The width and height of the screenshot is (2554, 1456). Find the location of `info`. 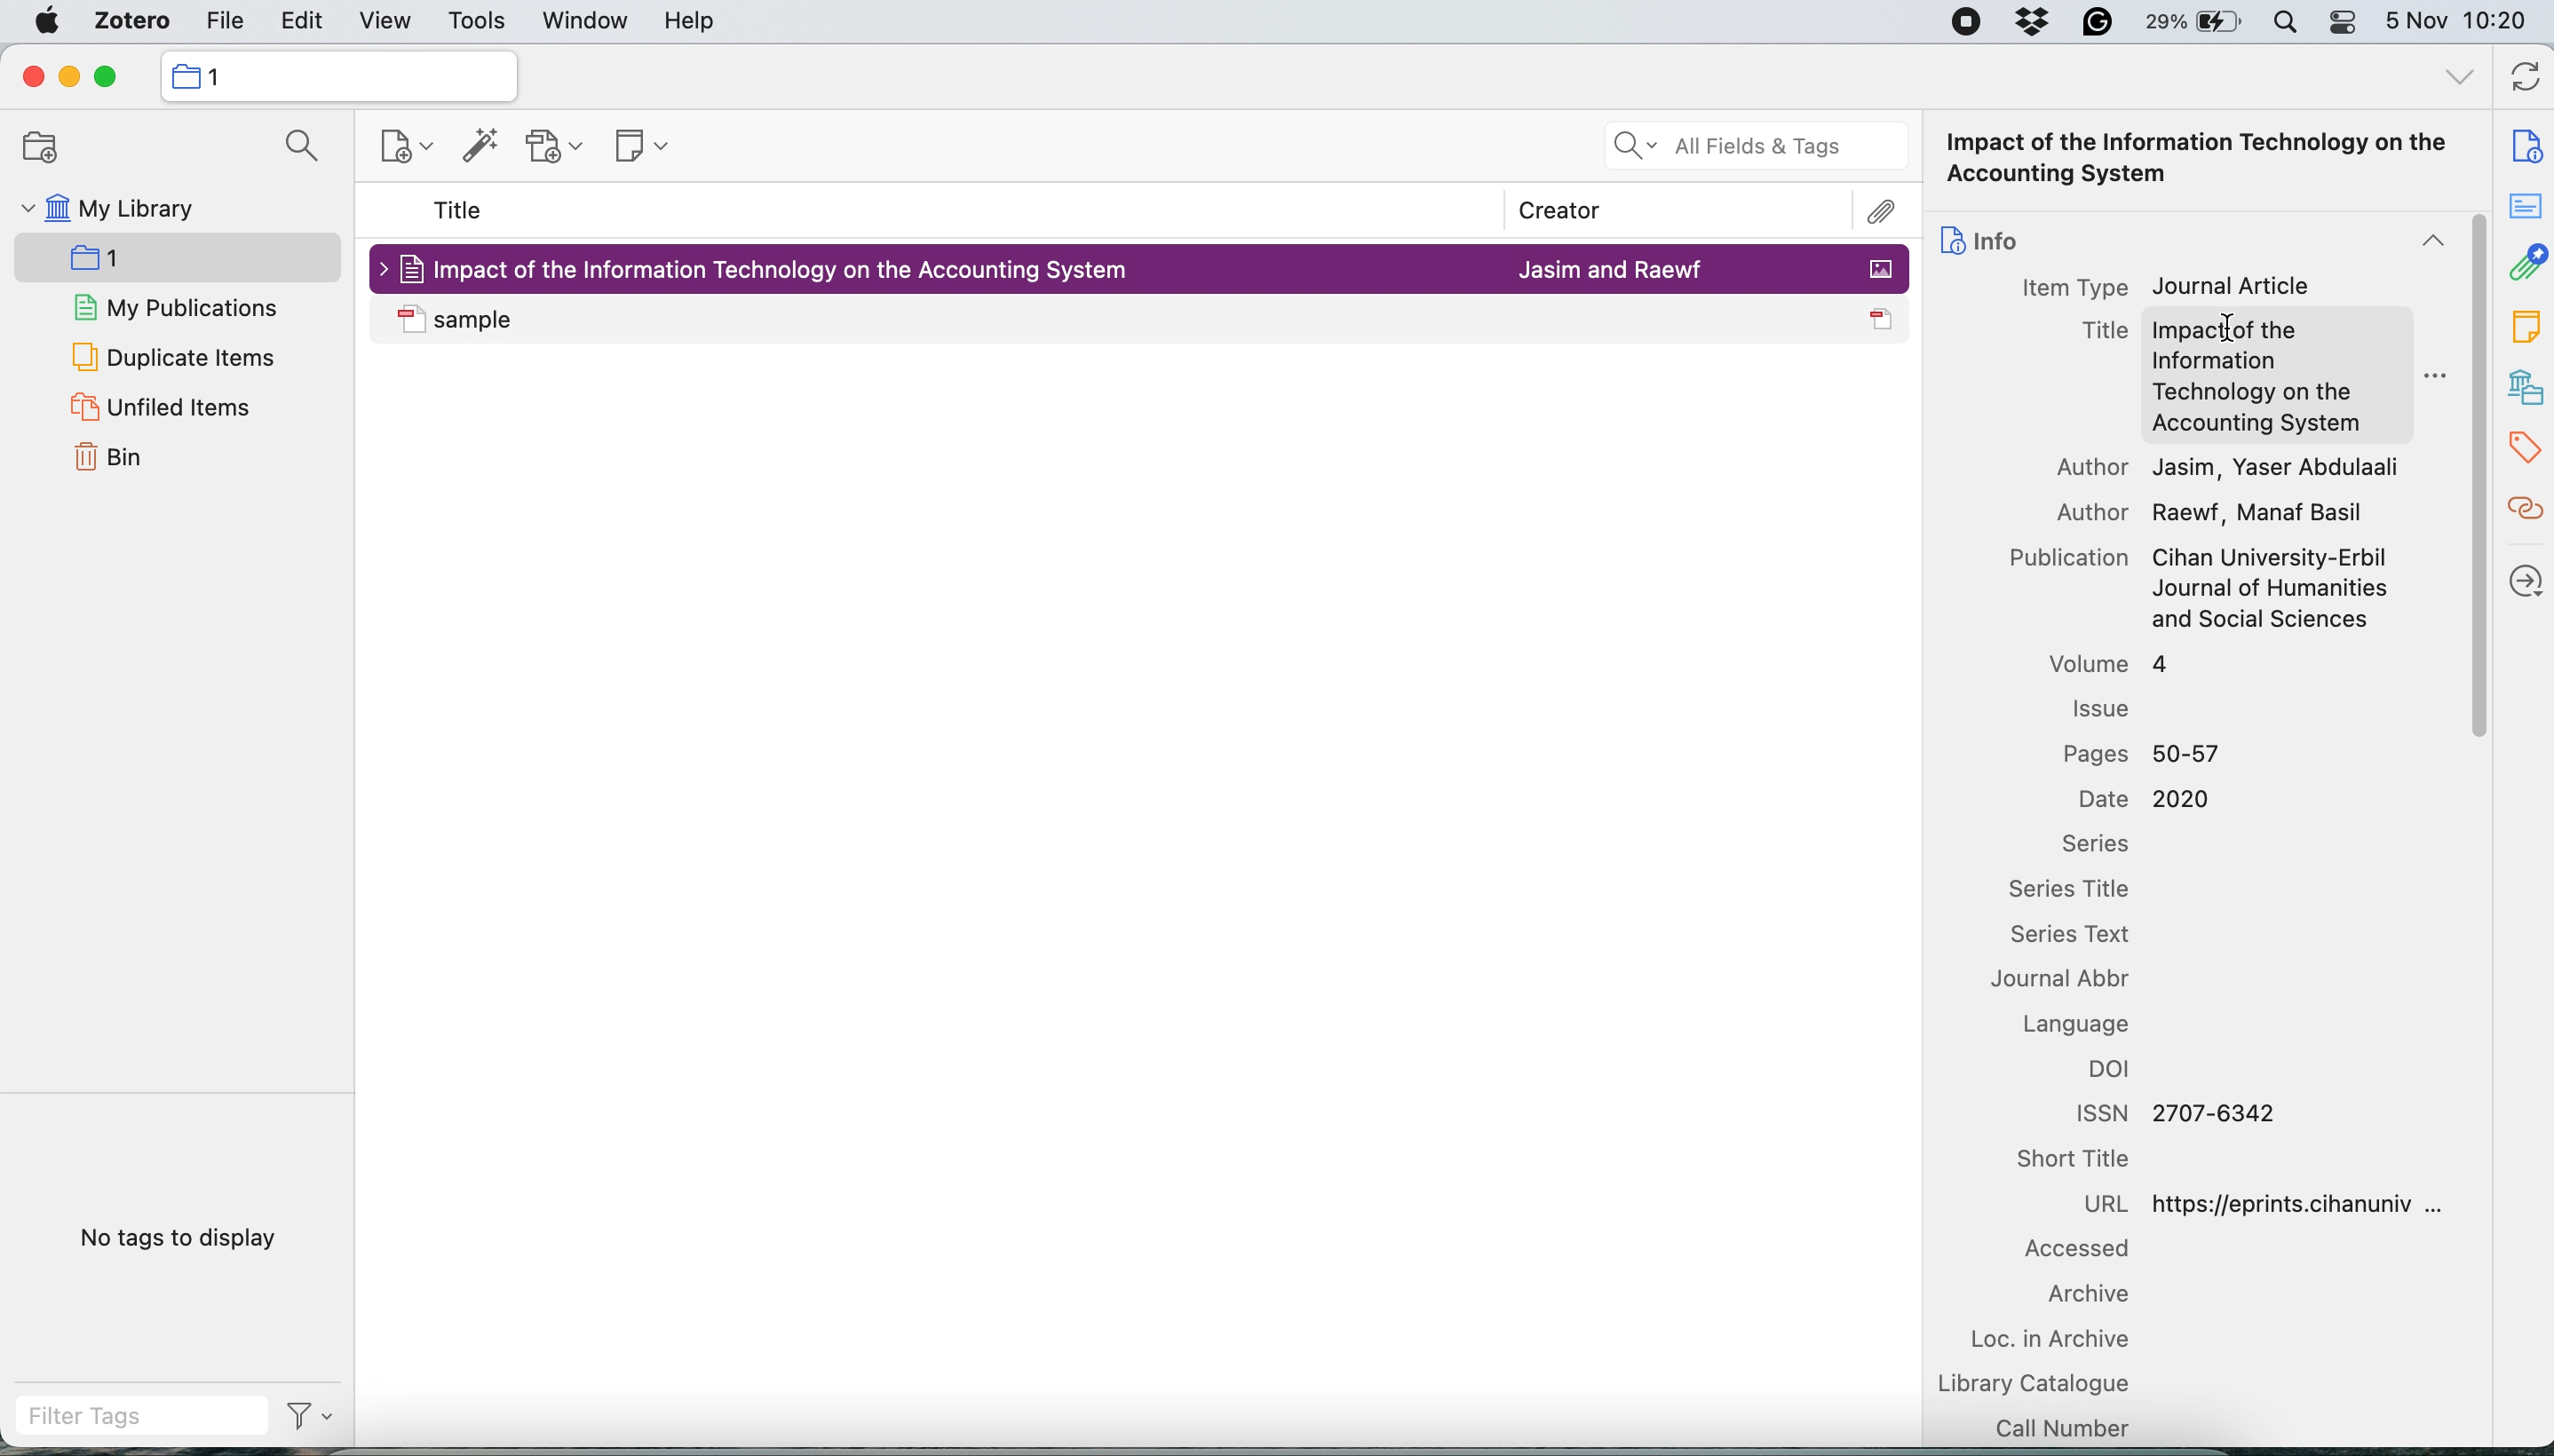

info is located at coordinates (2001, 240).